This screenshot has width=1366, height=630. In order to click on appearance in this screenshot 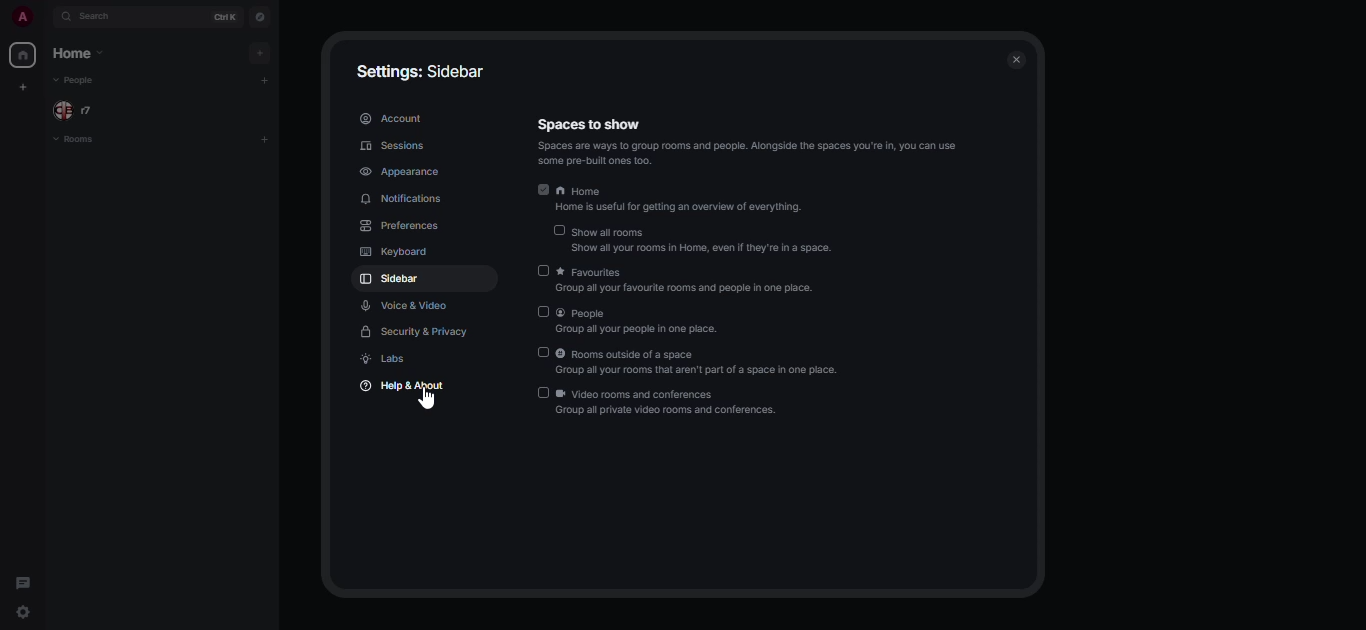, I will do `click(402, 171)`.